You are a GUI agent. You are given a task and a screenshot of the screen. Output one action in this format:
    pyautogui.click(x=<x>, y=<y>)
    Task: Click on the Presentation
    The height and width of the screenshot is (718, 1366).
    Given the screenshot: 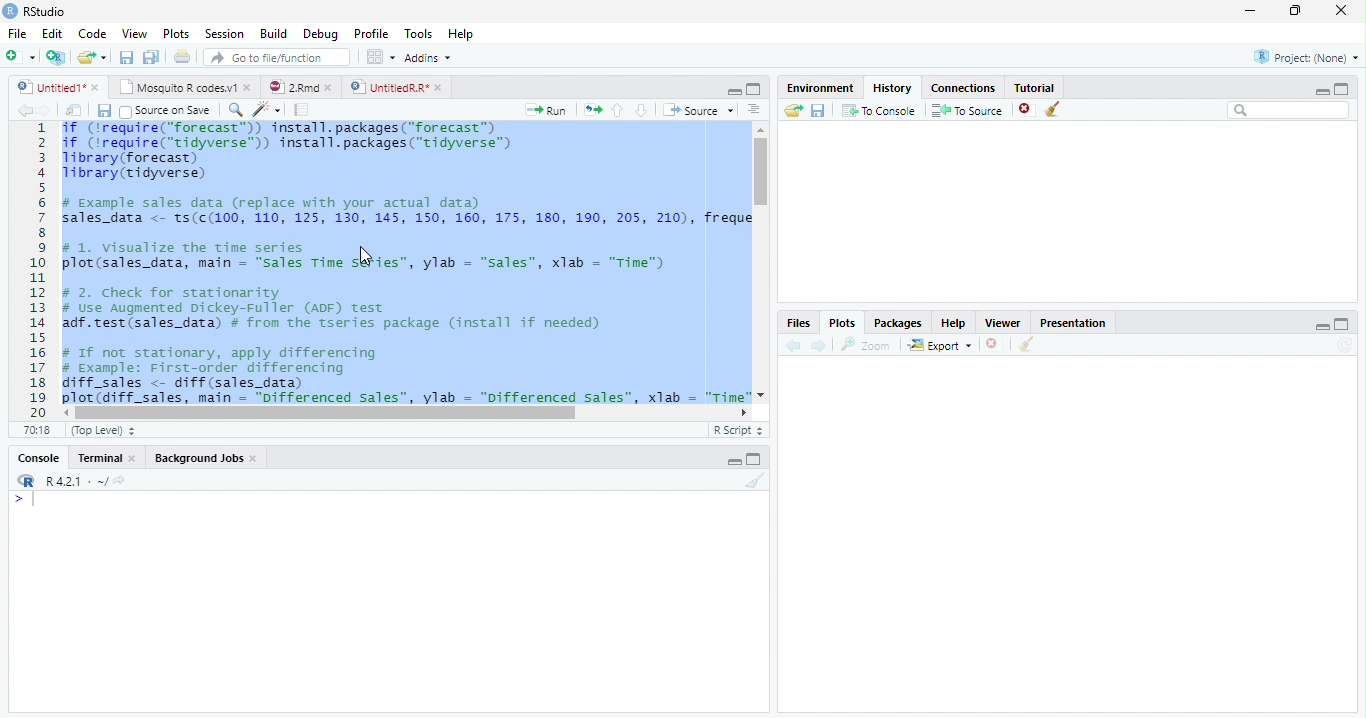 What is the action you would take?
    pyautogui.click(x=1073, y=323)
    